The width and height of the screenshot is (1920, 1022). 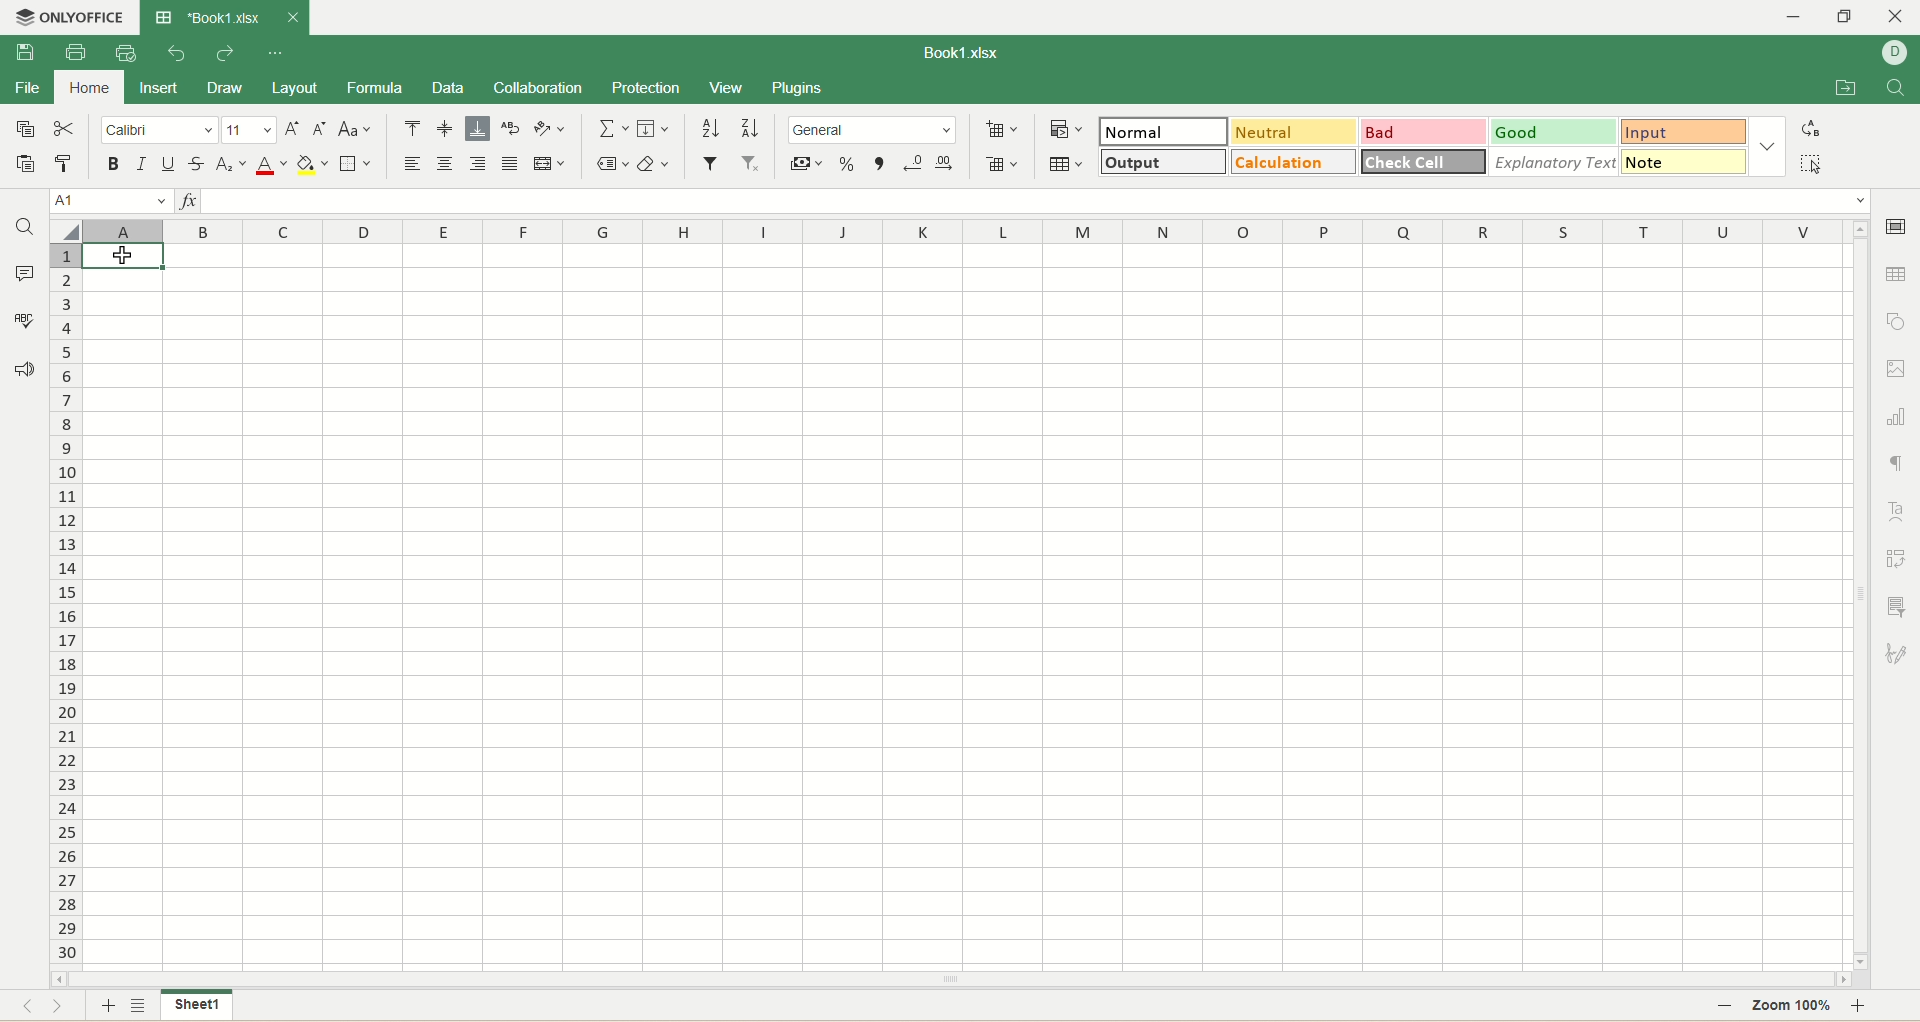 What do you see at coordinates (19, 52) in the screenshot?
I see `save` at bounding box center [19, 52].